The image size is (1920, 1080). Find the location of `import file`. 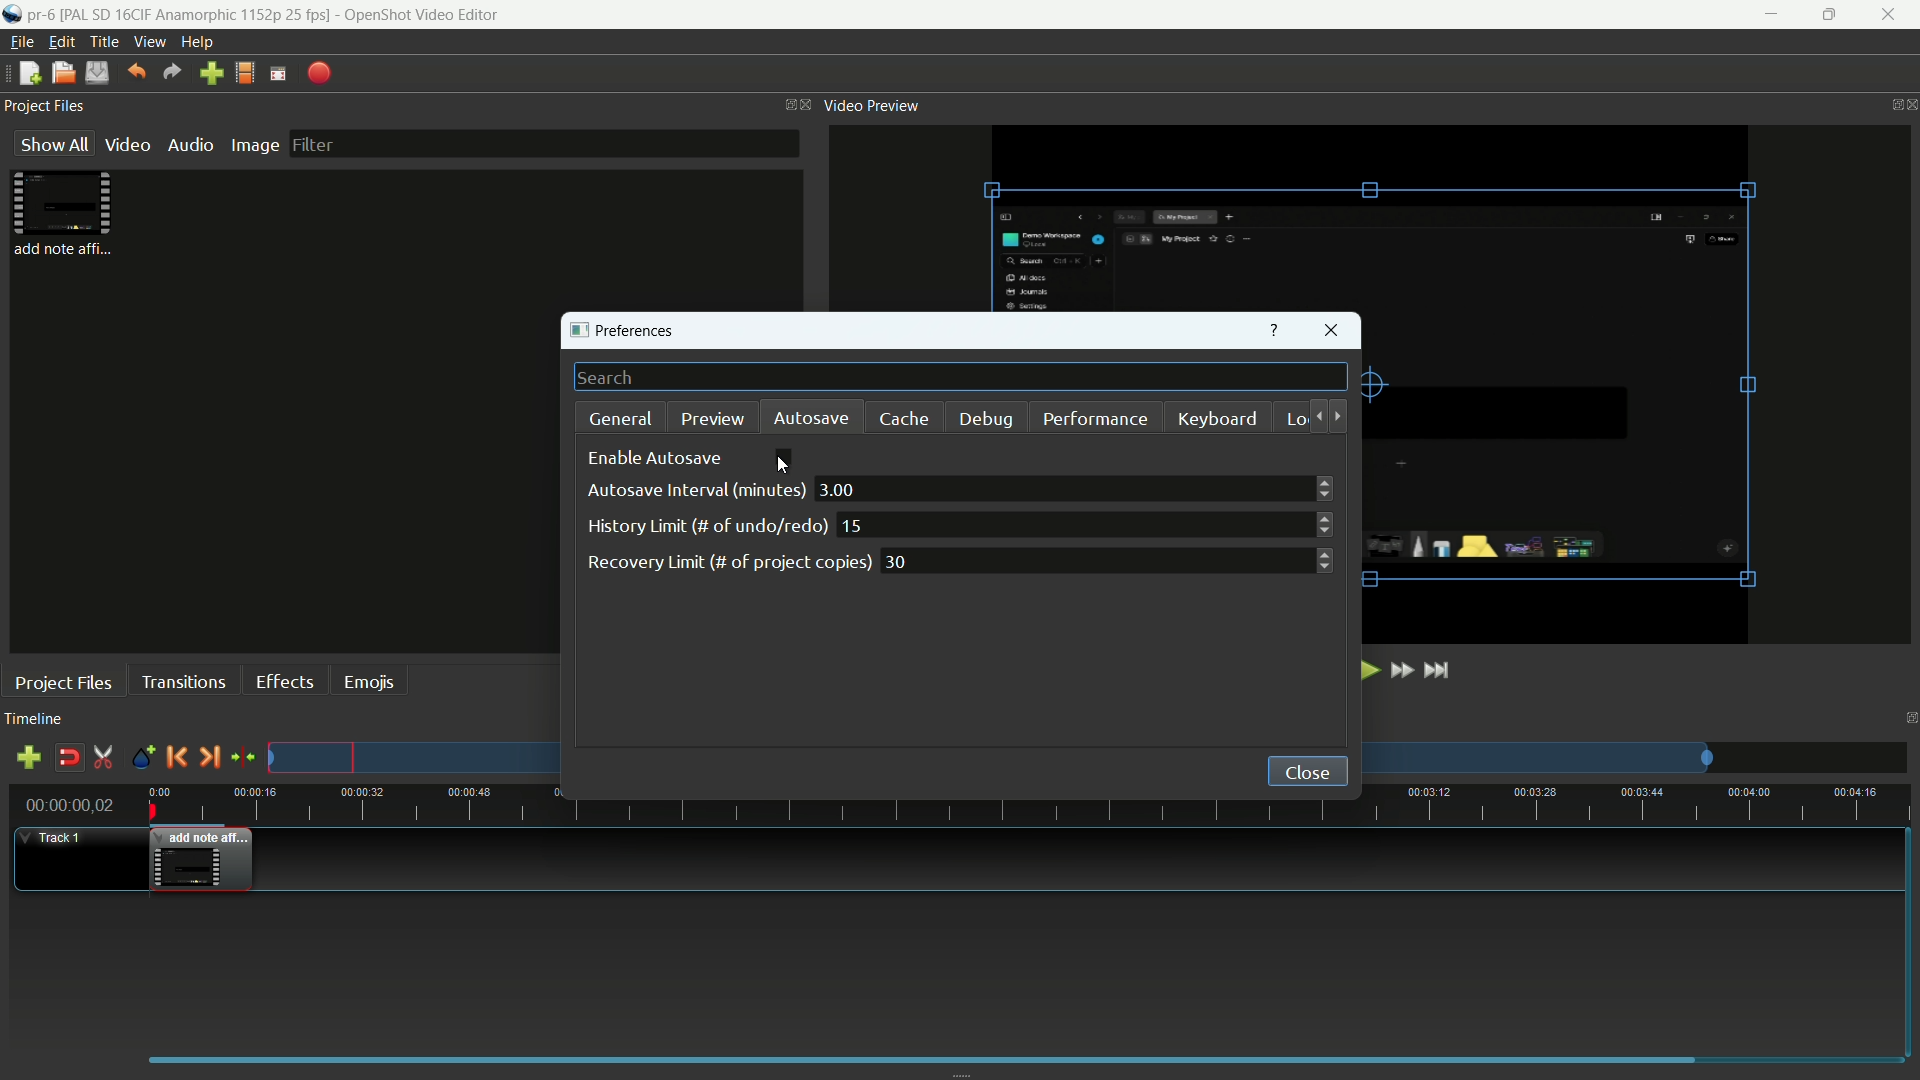

import file is located at coordinates (210, 73).